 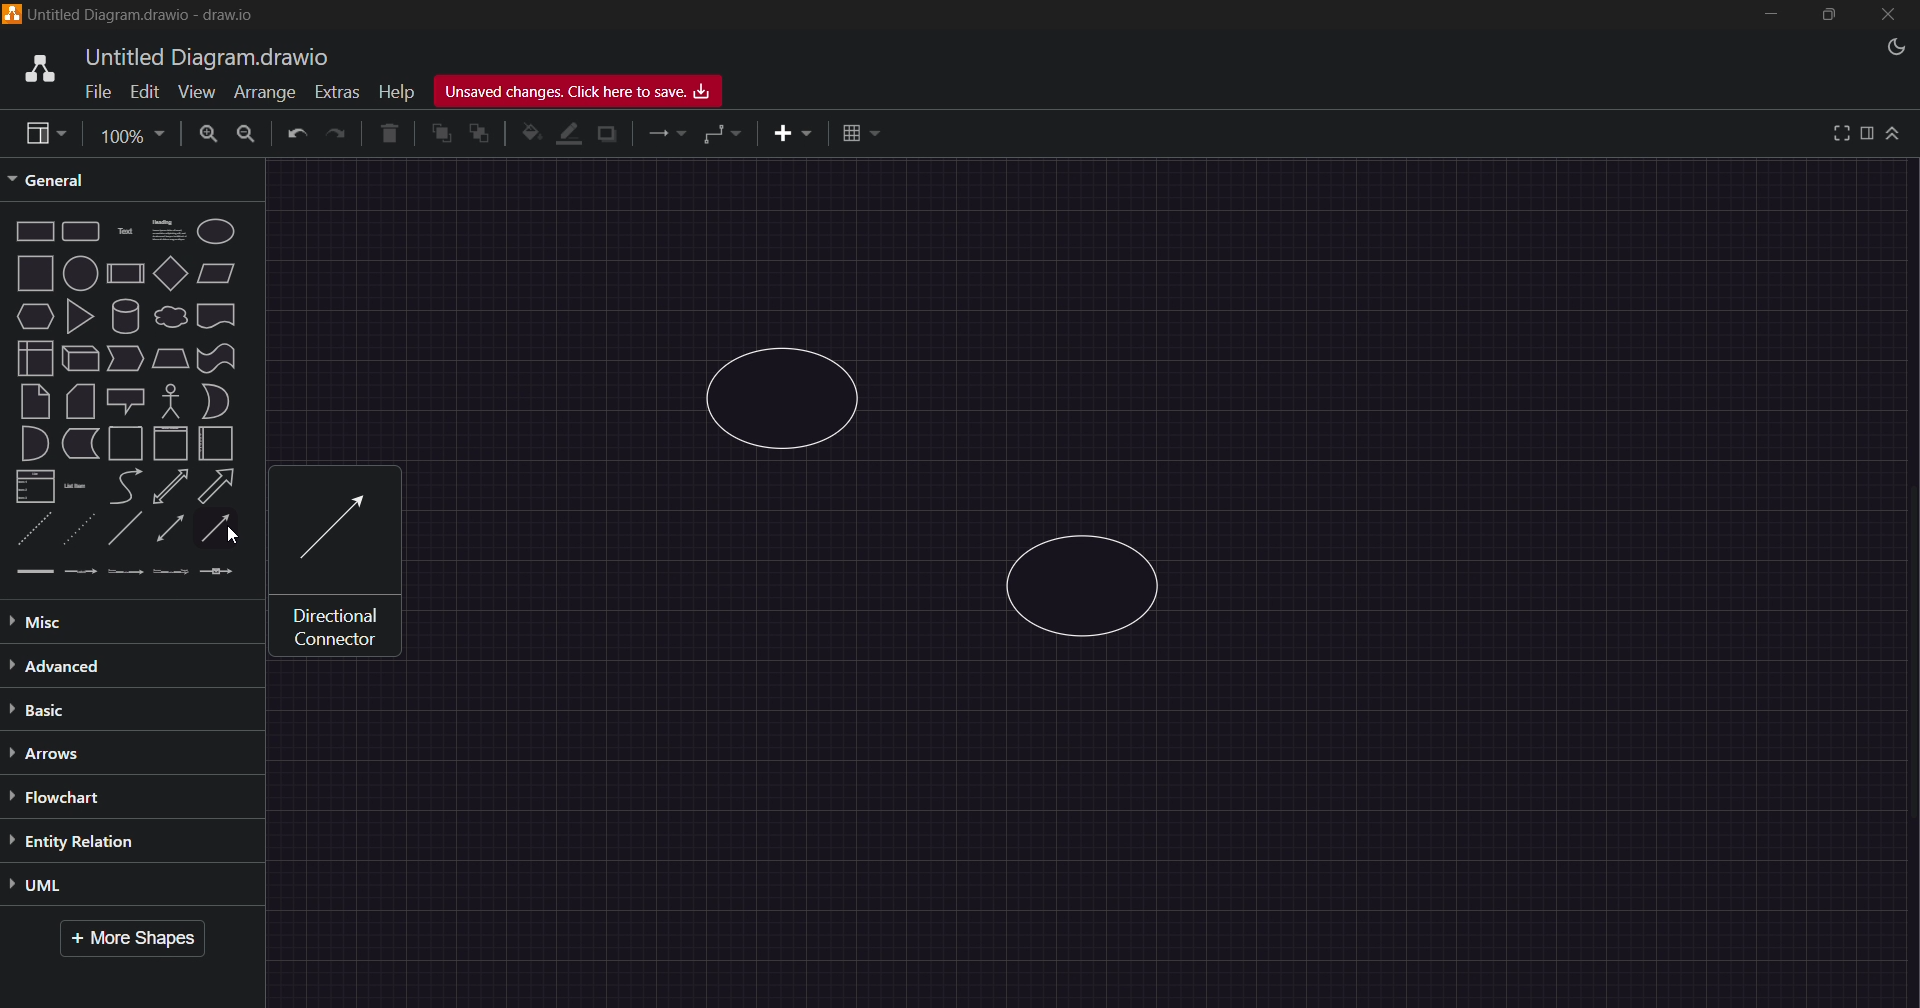 What do you see at coordinates (1890, 15) in the screenshot?
I see `Close` at bounding box center [1890, 15].